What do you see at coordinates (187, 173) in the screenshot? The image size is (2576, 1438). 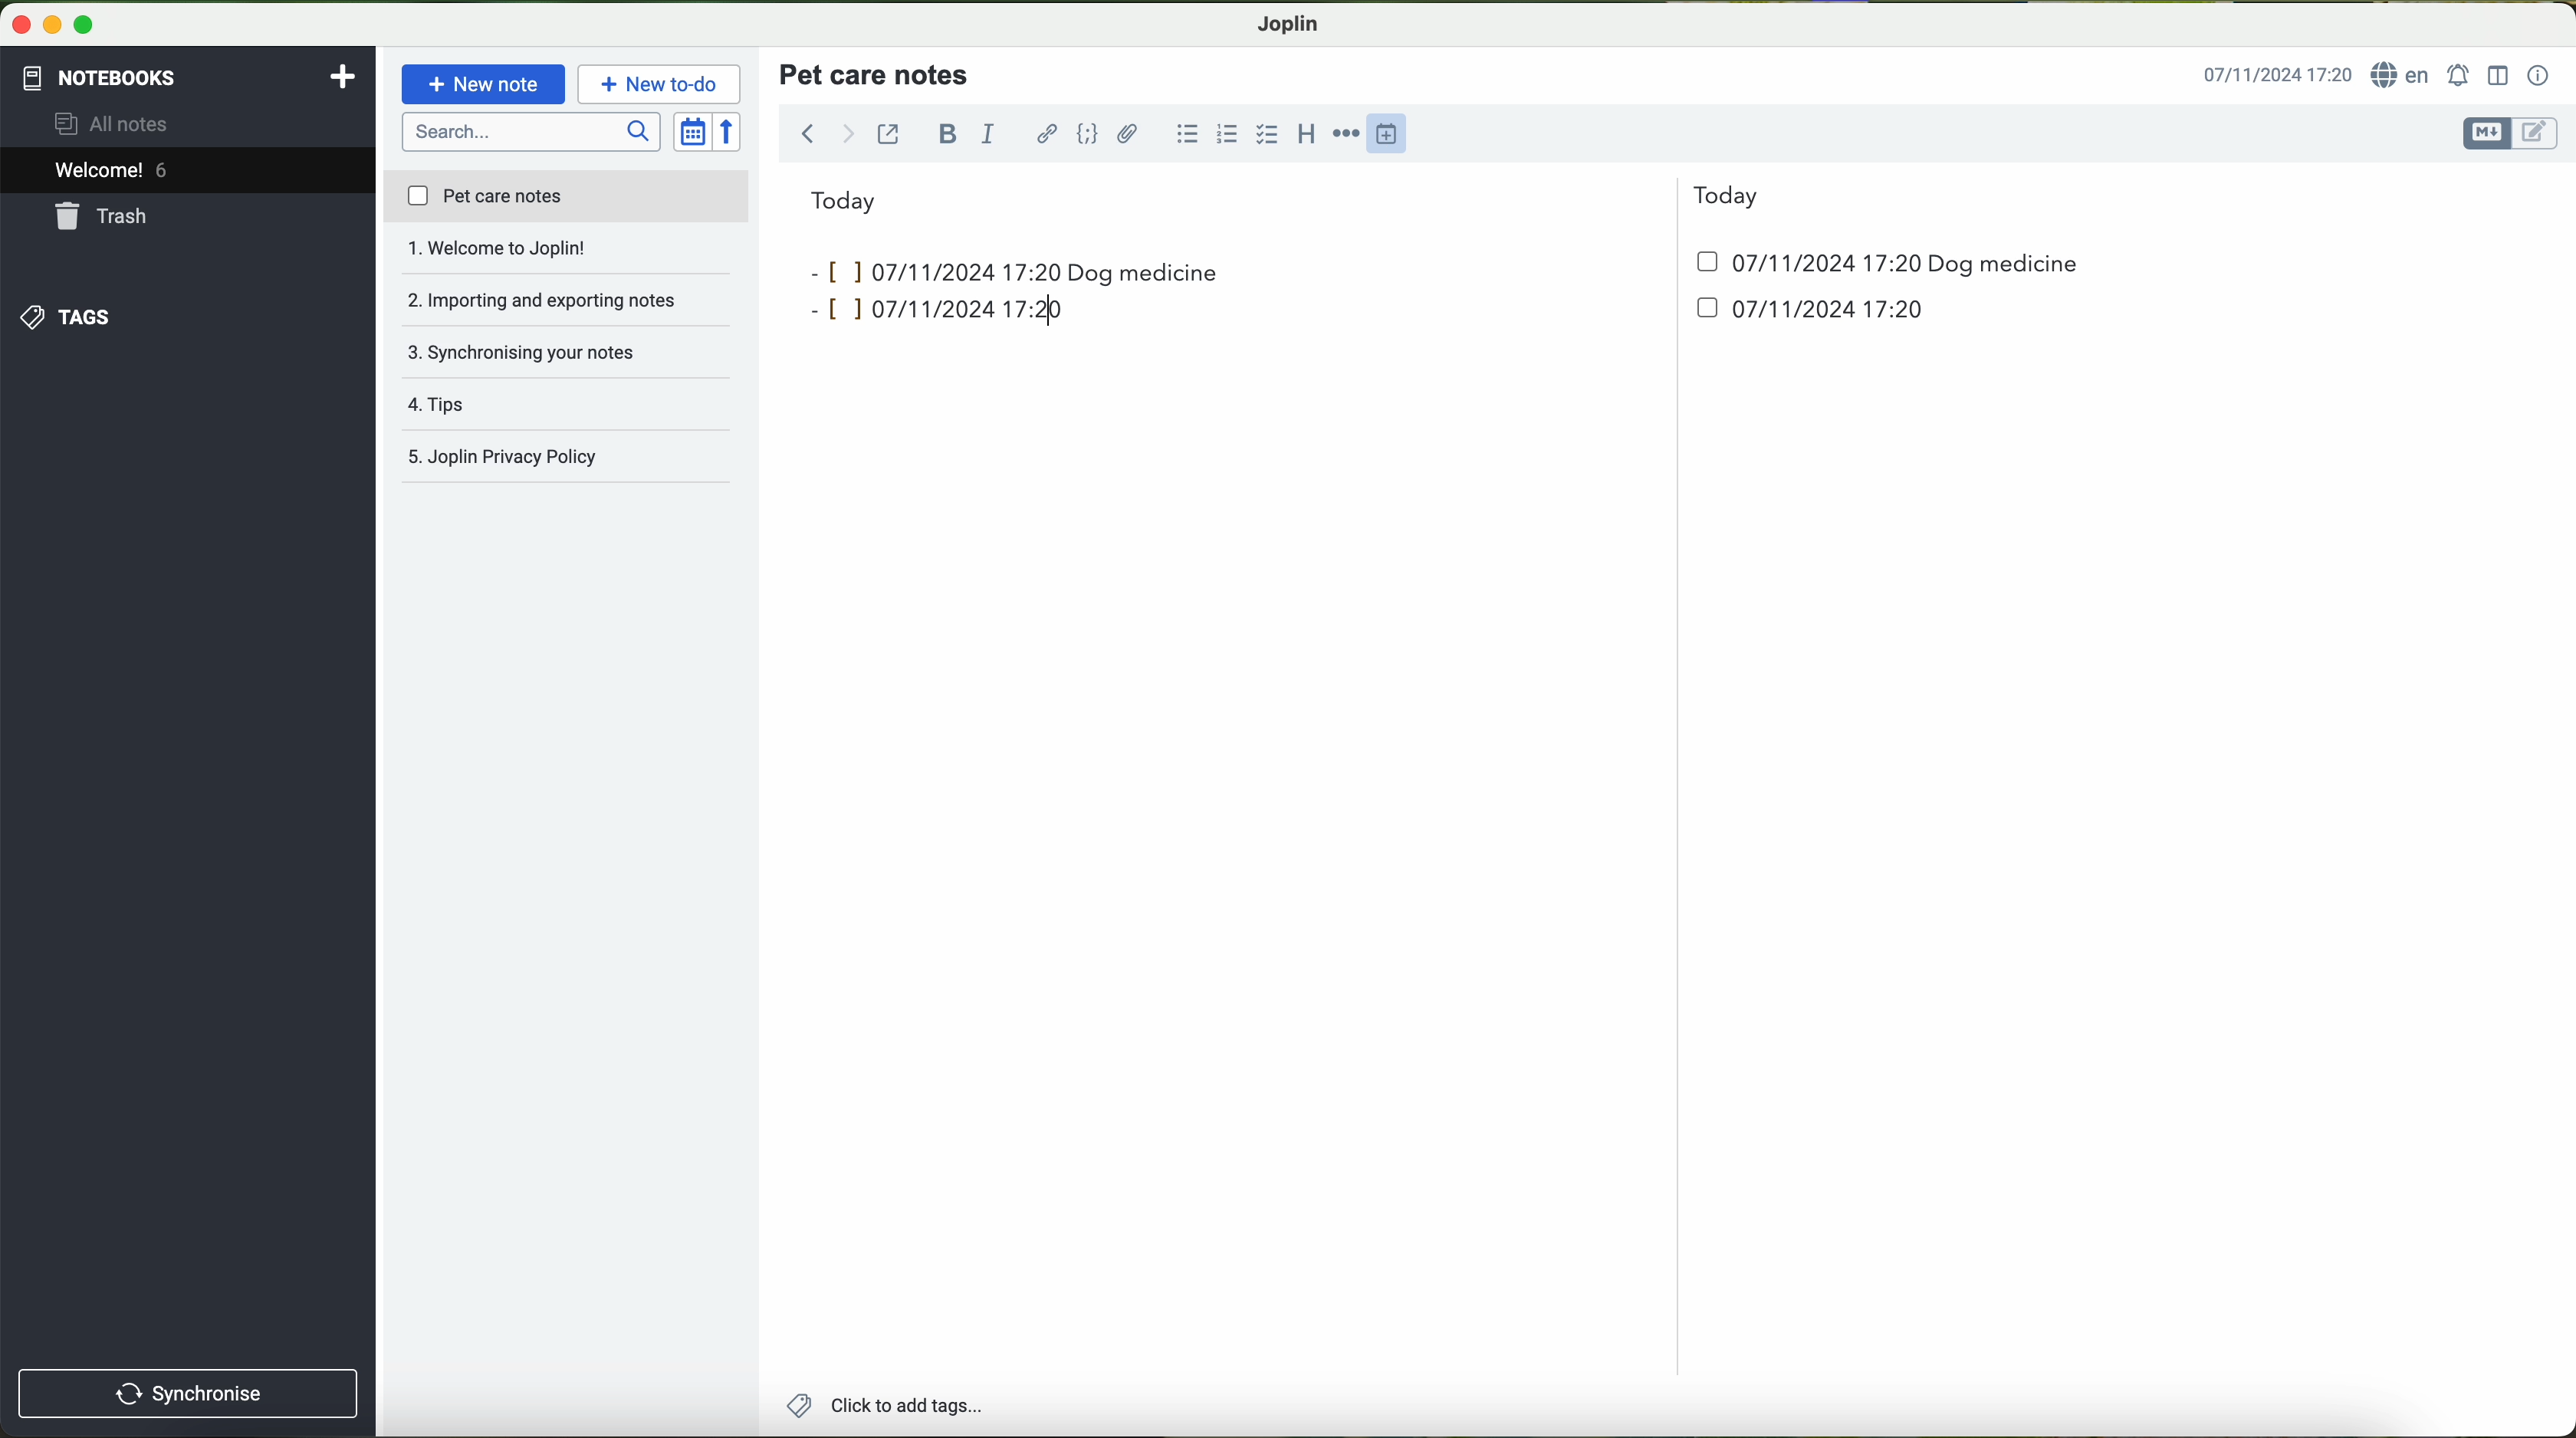 I see `welcome` at bounding box center [187, 173].